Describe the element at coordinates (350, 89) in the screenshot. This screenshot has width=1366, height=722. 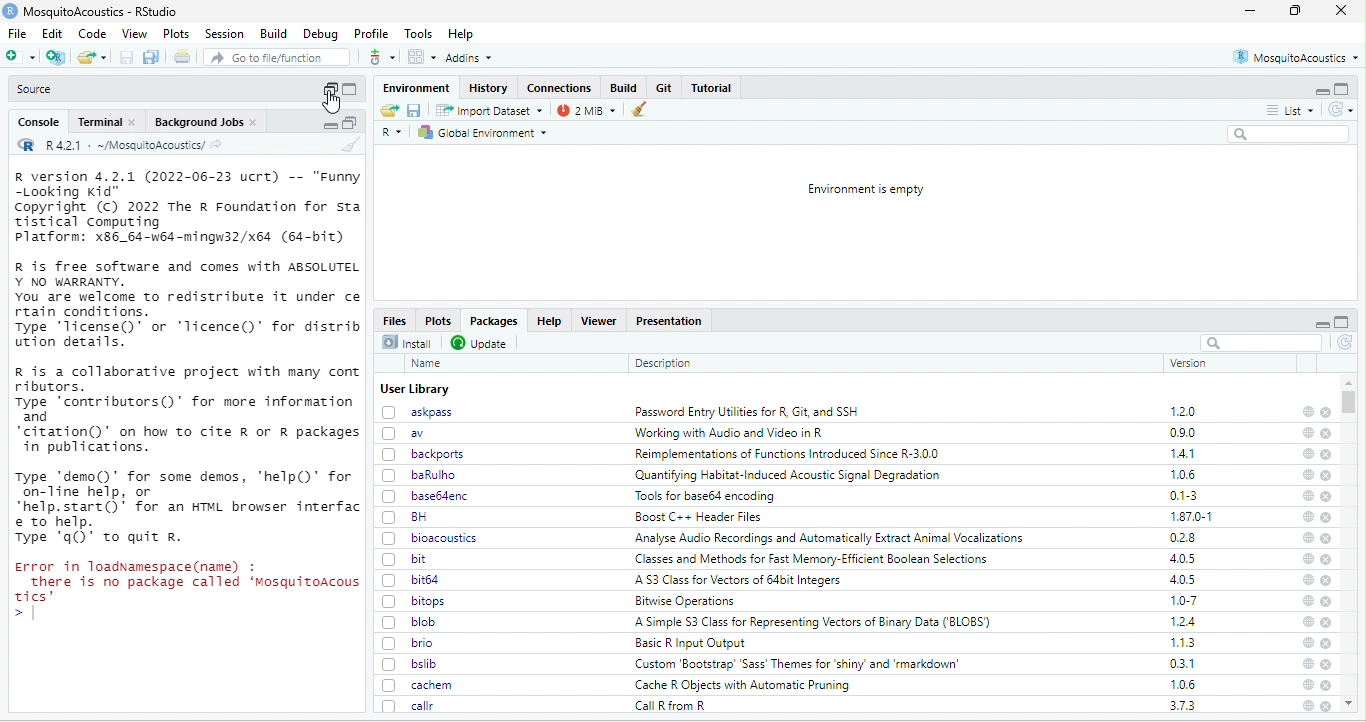
I see `full screen` at that location.